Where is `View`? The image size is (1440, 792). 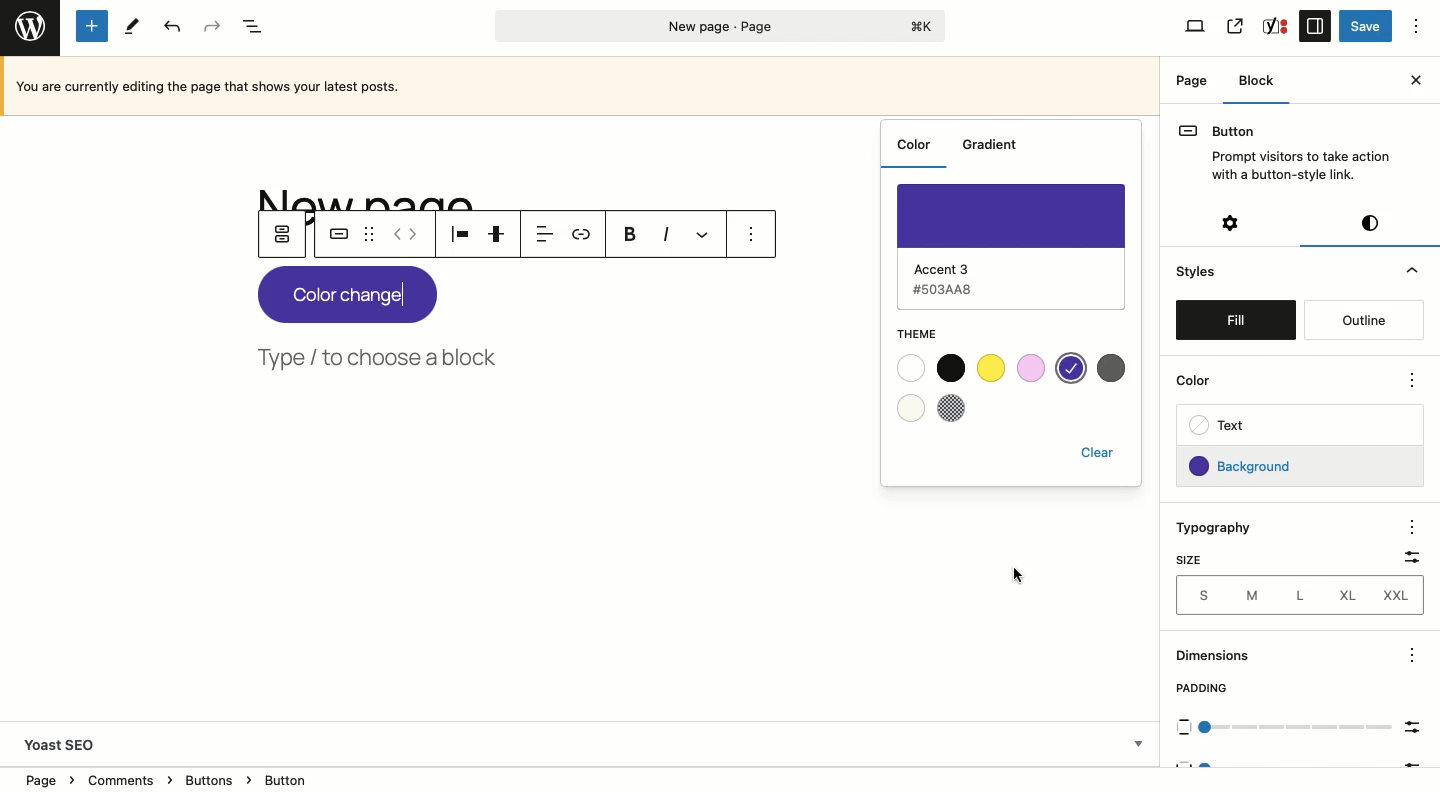 View is located at coordinates (1195, 26).